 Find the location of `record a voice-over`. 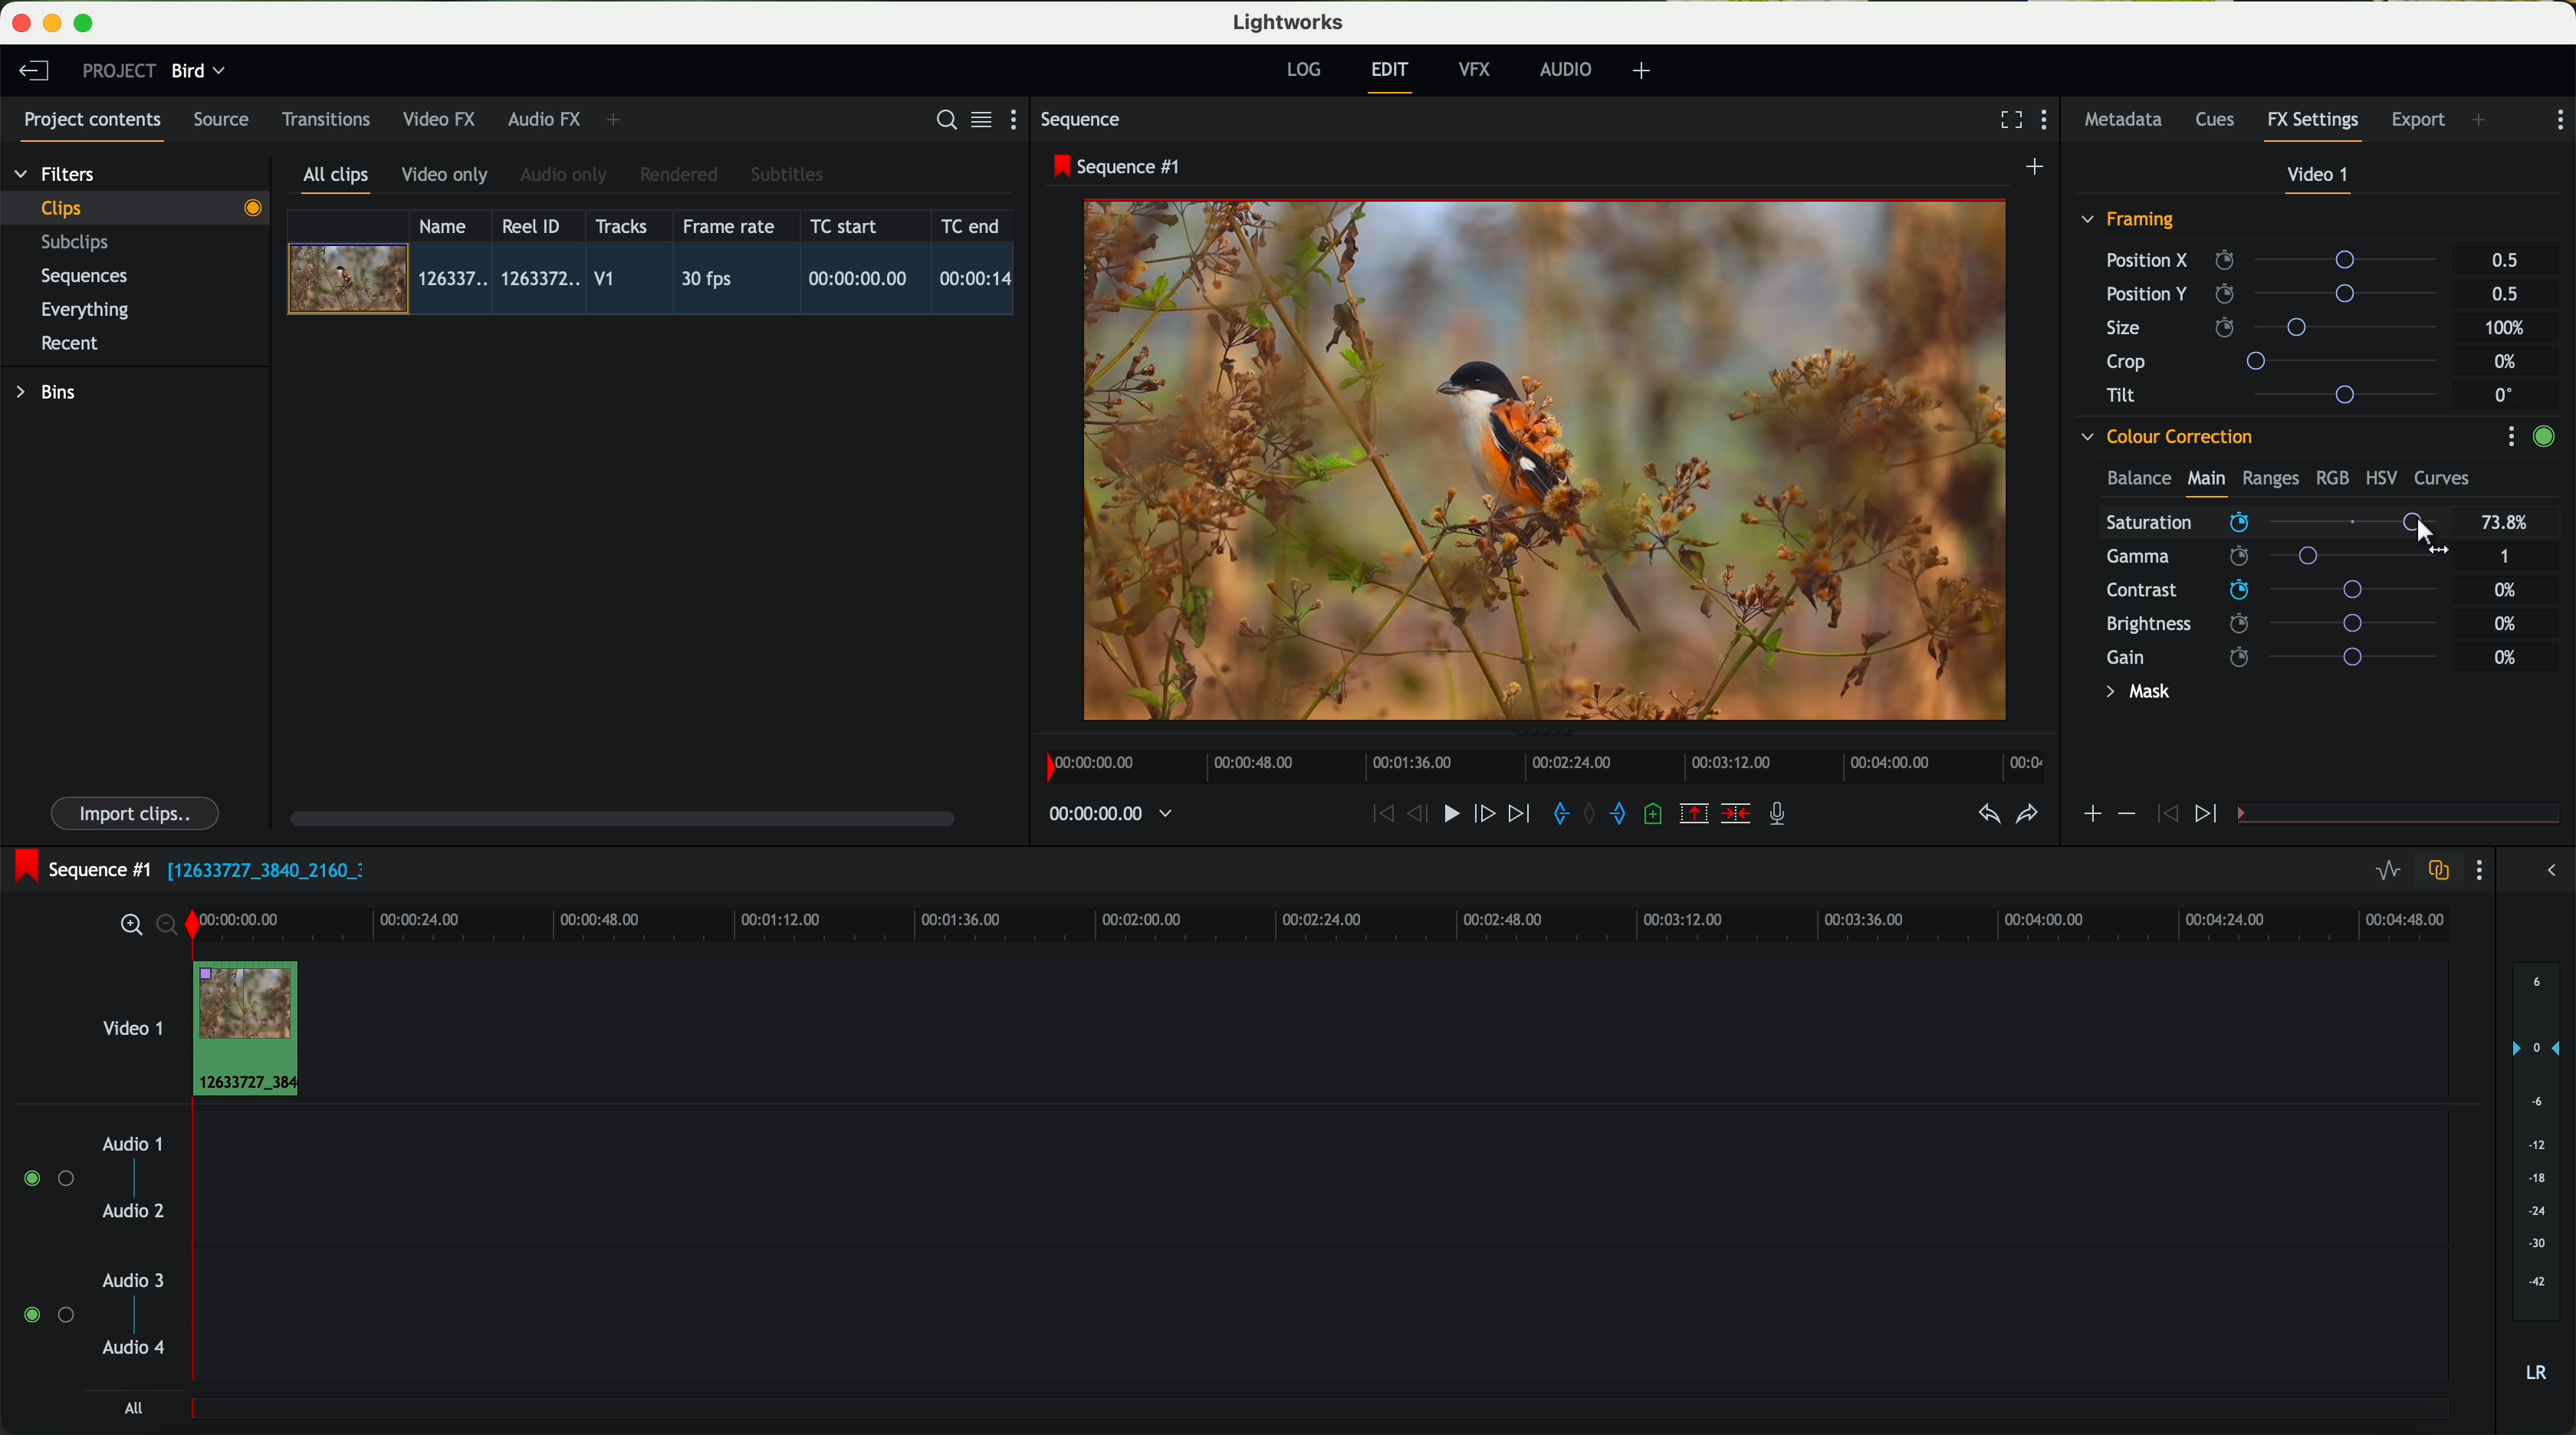

record a voice-over is located at coordinates (1785, 816).